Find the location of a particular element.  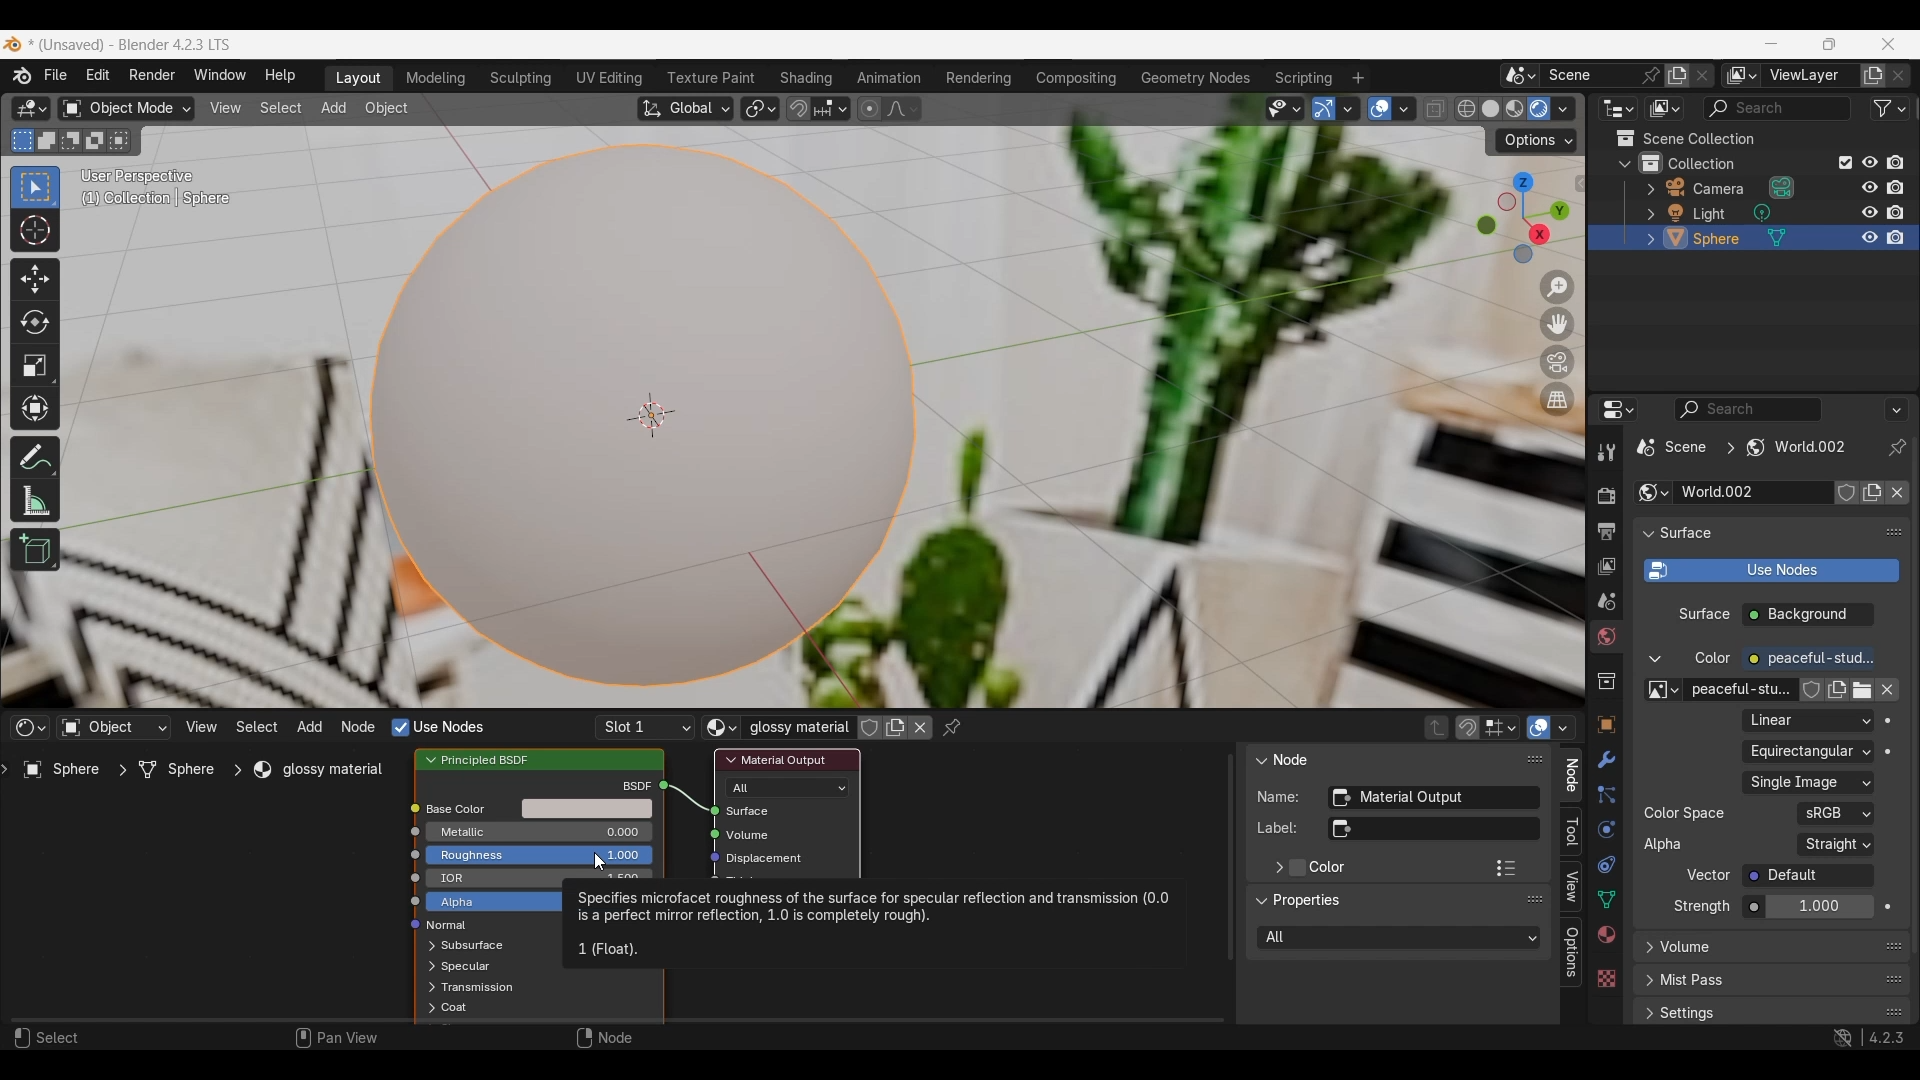

(1) Collection | Sphere is located at coordinates (161, 197).